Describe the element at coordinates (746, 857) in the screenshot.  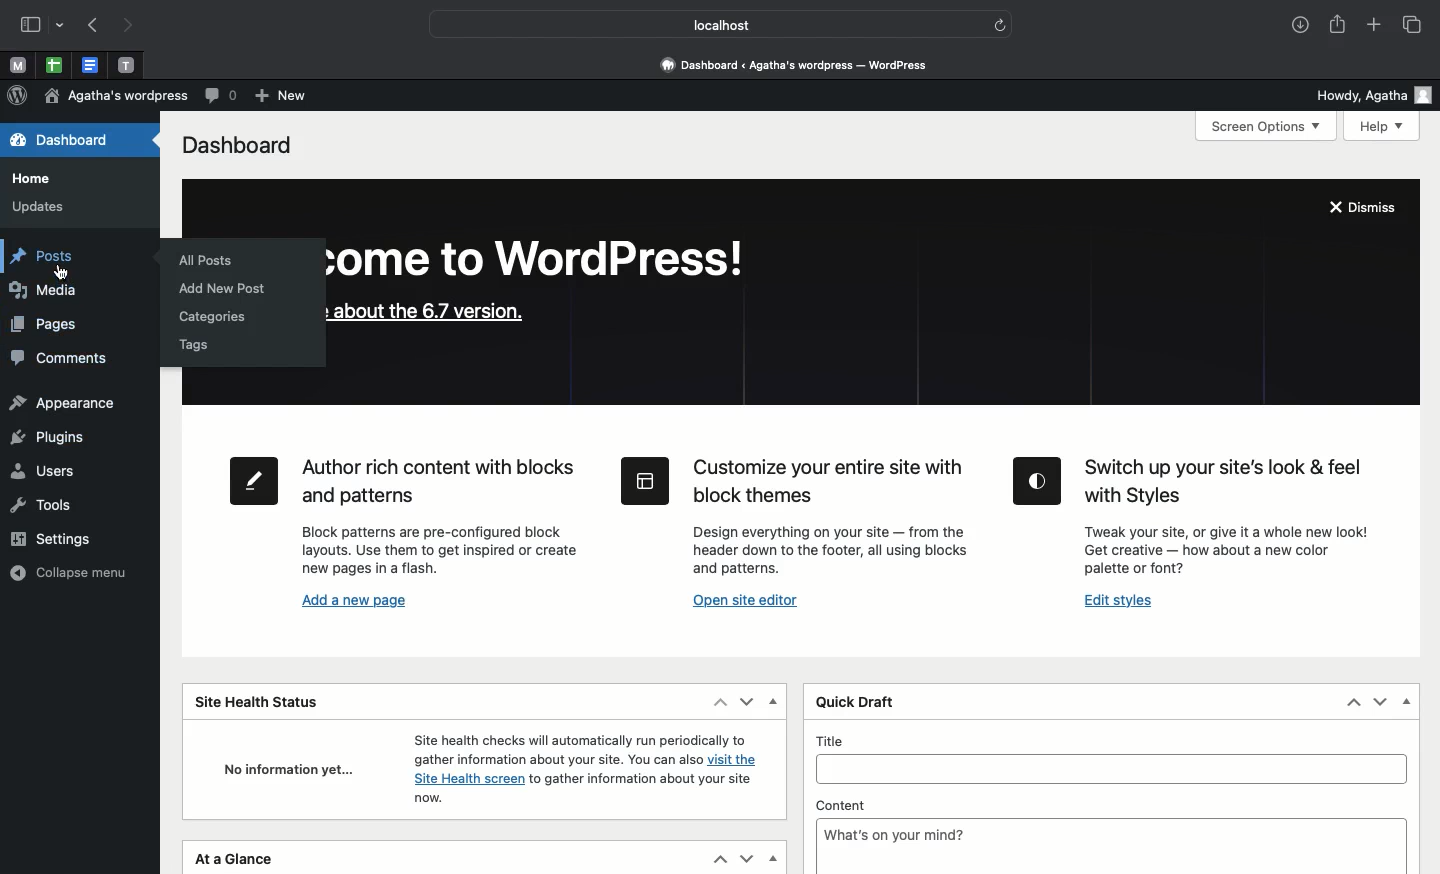
I see `Down` at that location.